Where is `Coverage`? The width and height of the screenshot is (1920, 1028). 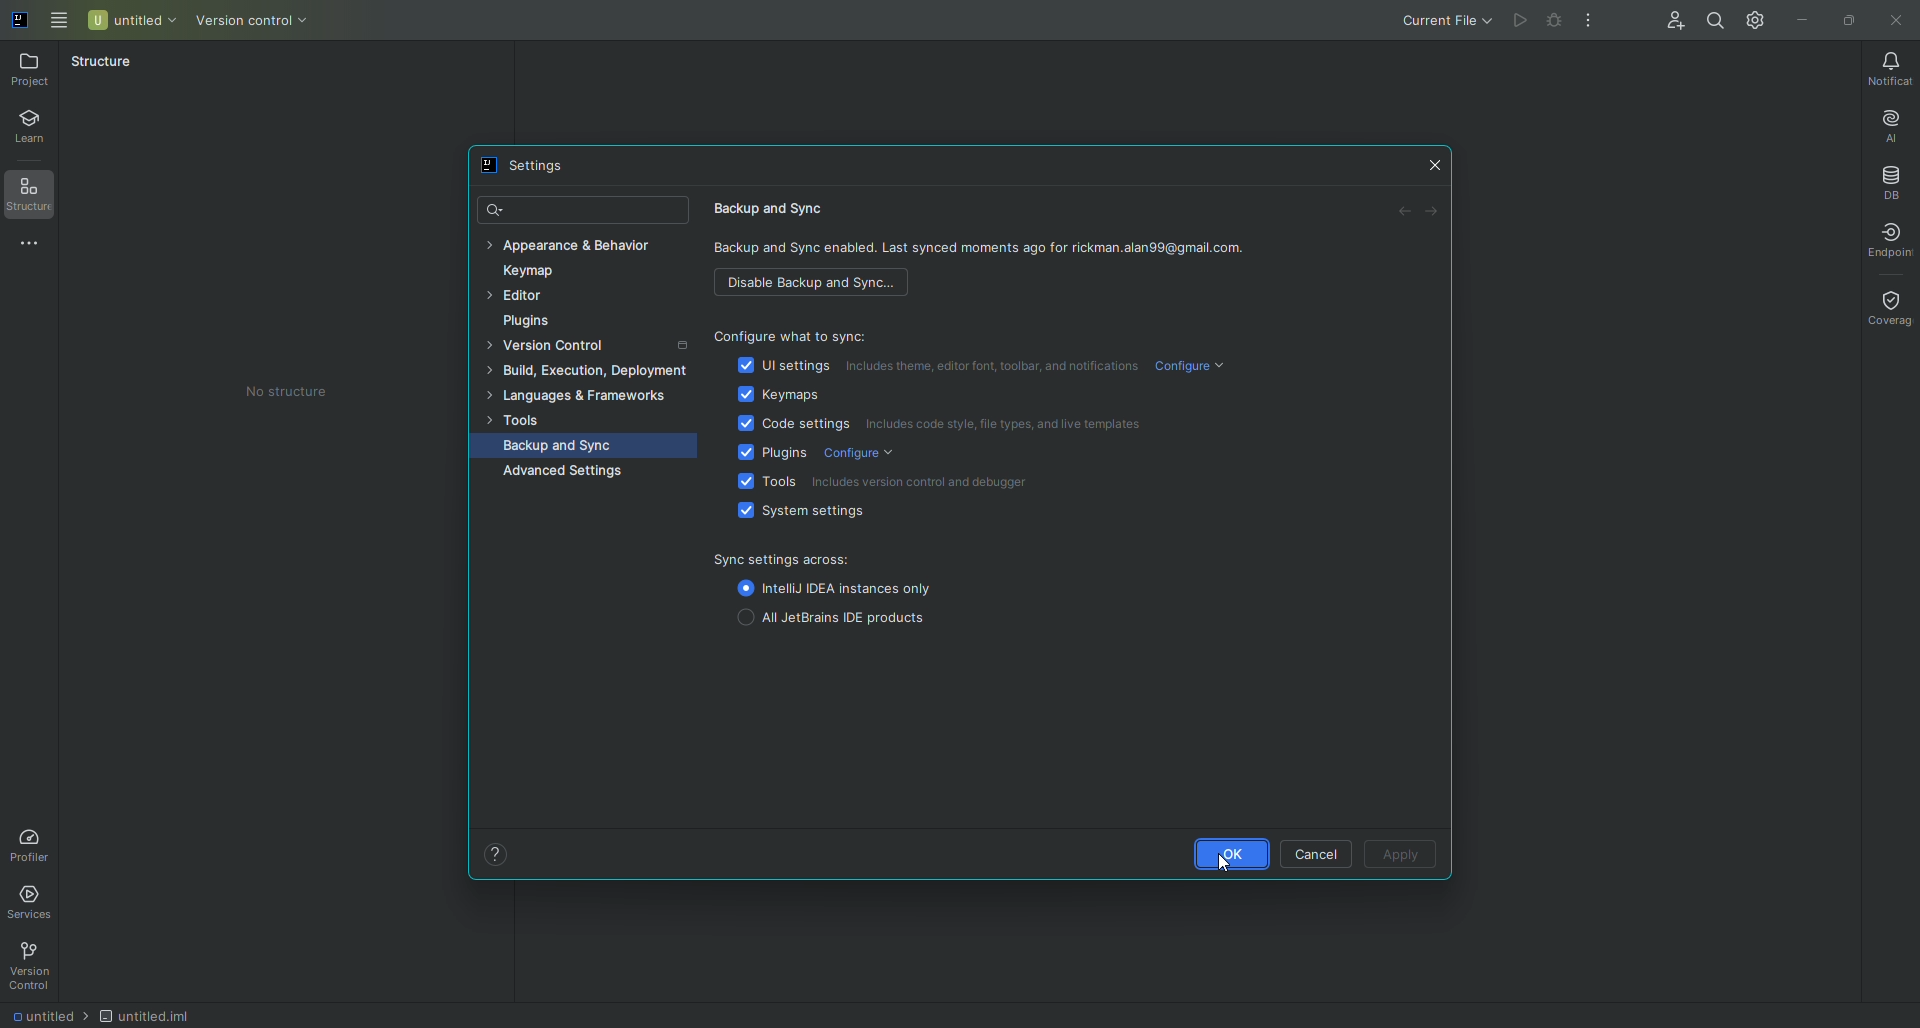 Coverage is located at coordinates (1887, 306).